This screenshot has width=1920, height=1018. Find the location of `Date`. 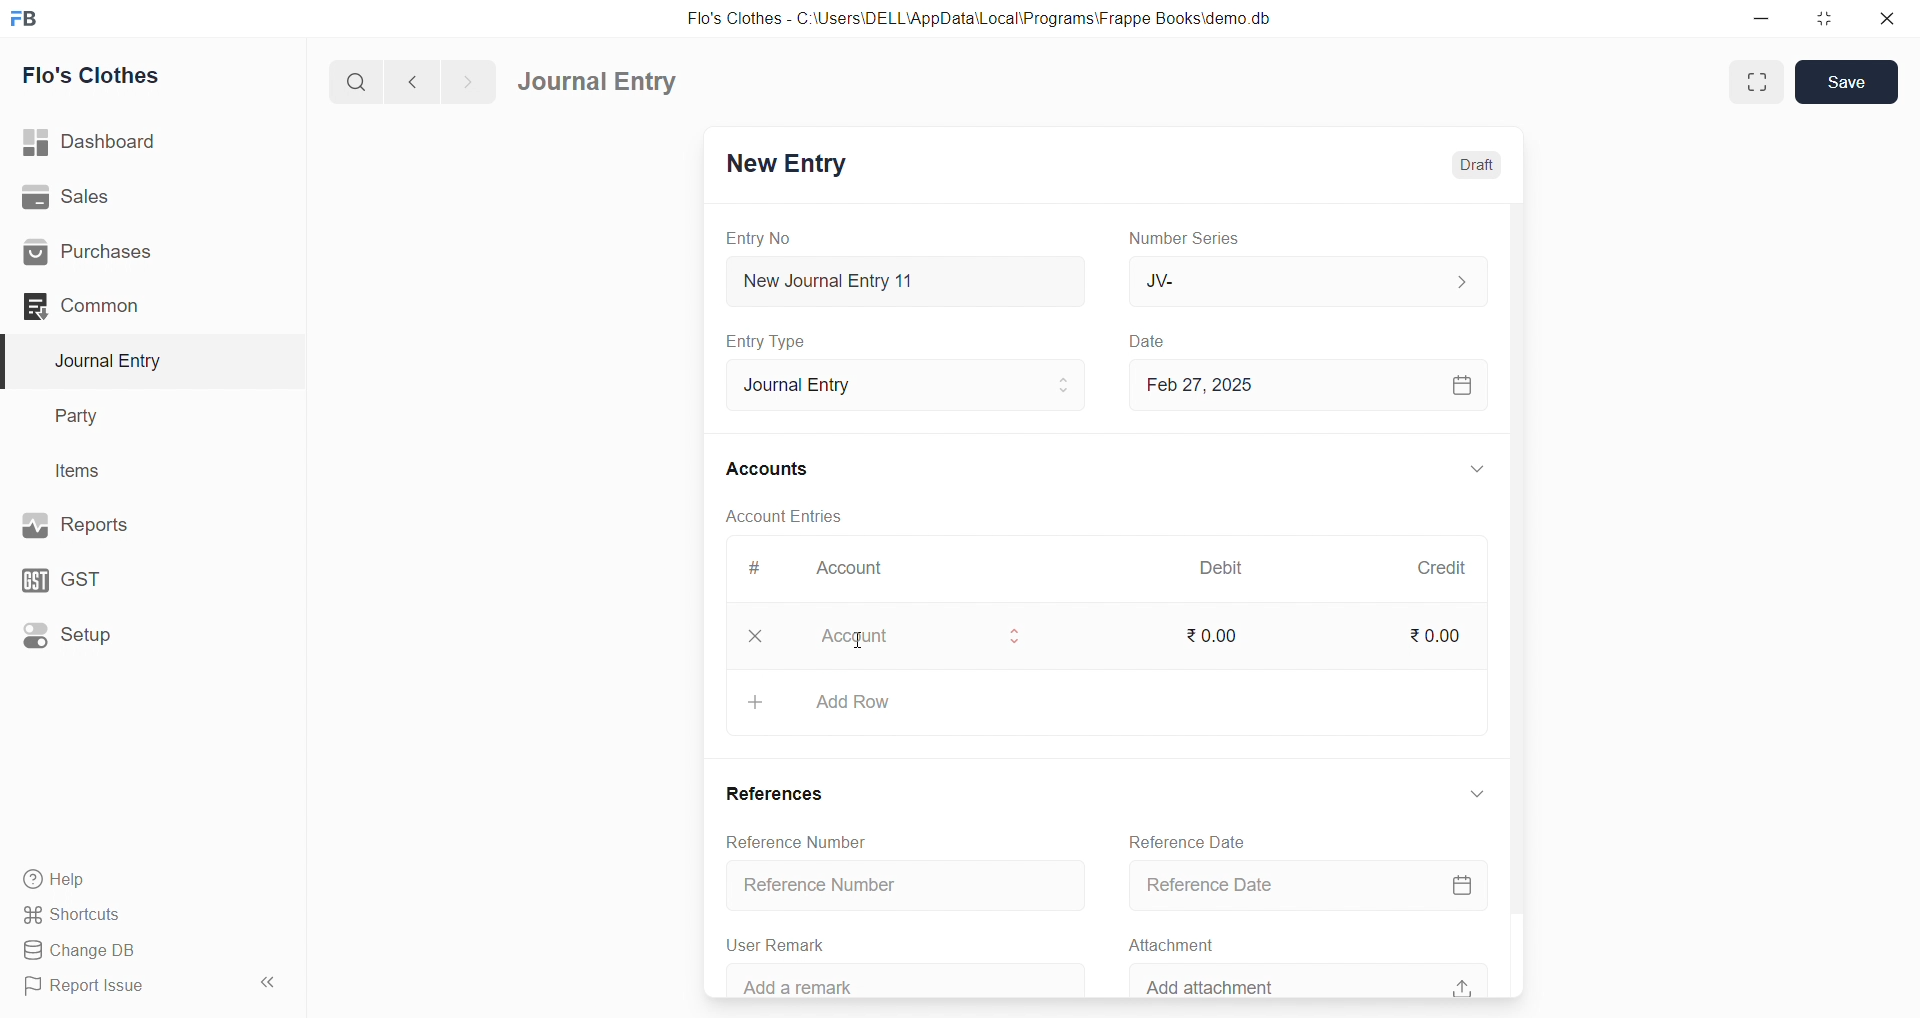

Date is located at coordinates (1153, 342).